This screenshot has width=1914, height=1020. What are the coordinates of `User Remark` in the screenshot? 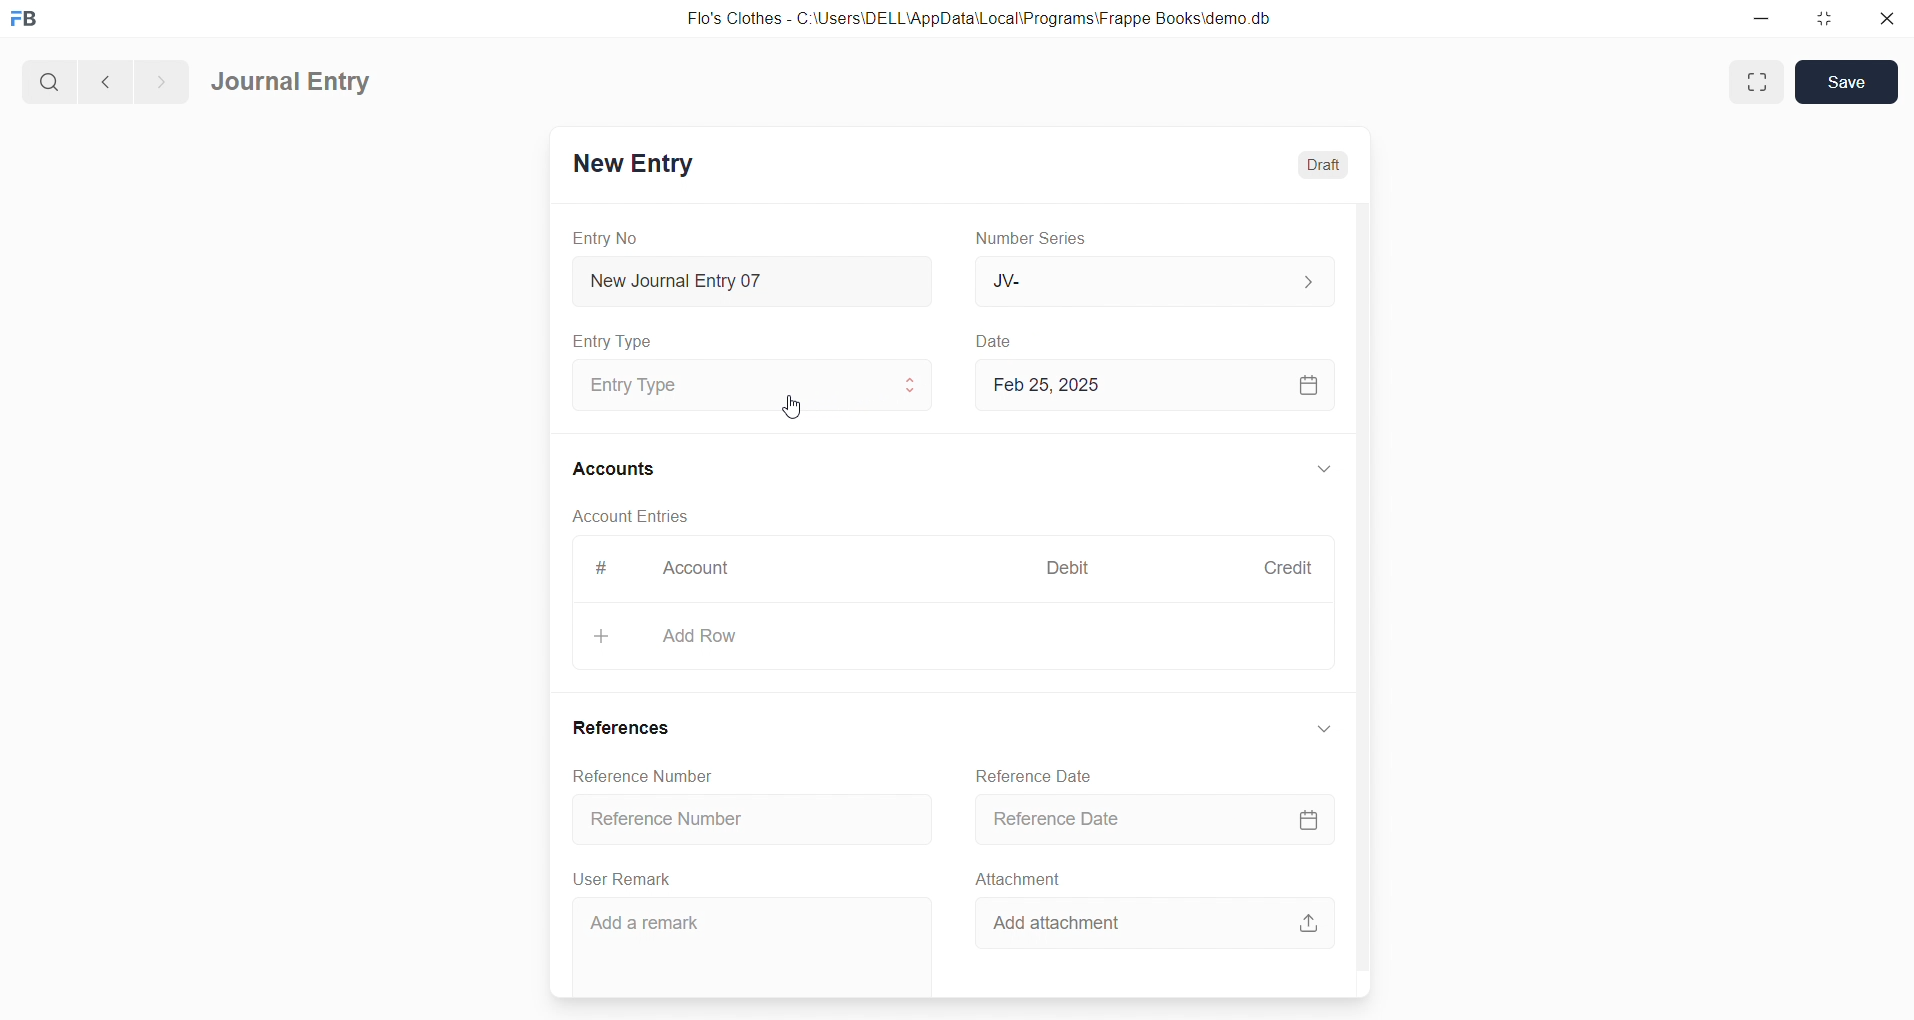 It's located at (626, 879).